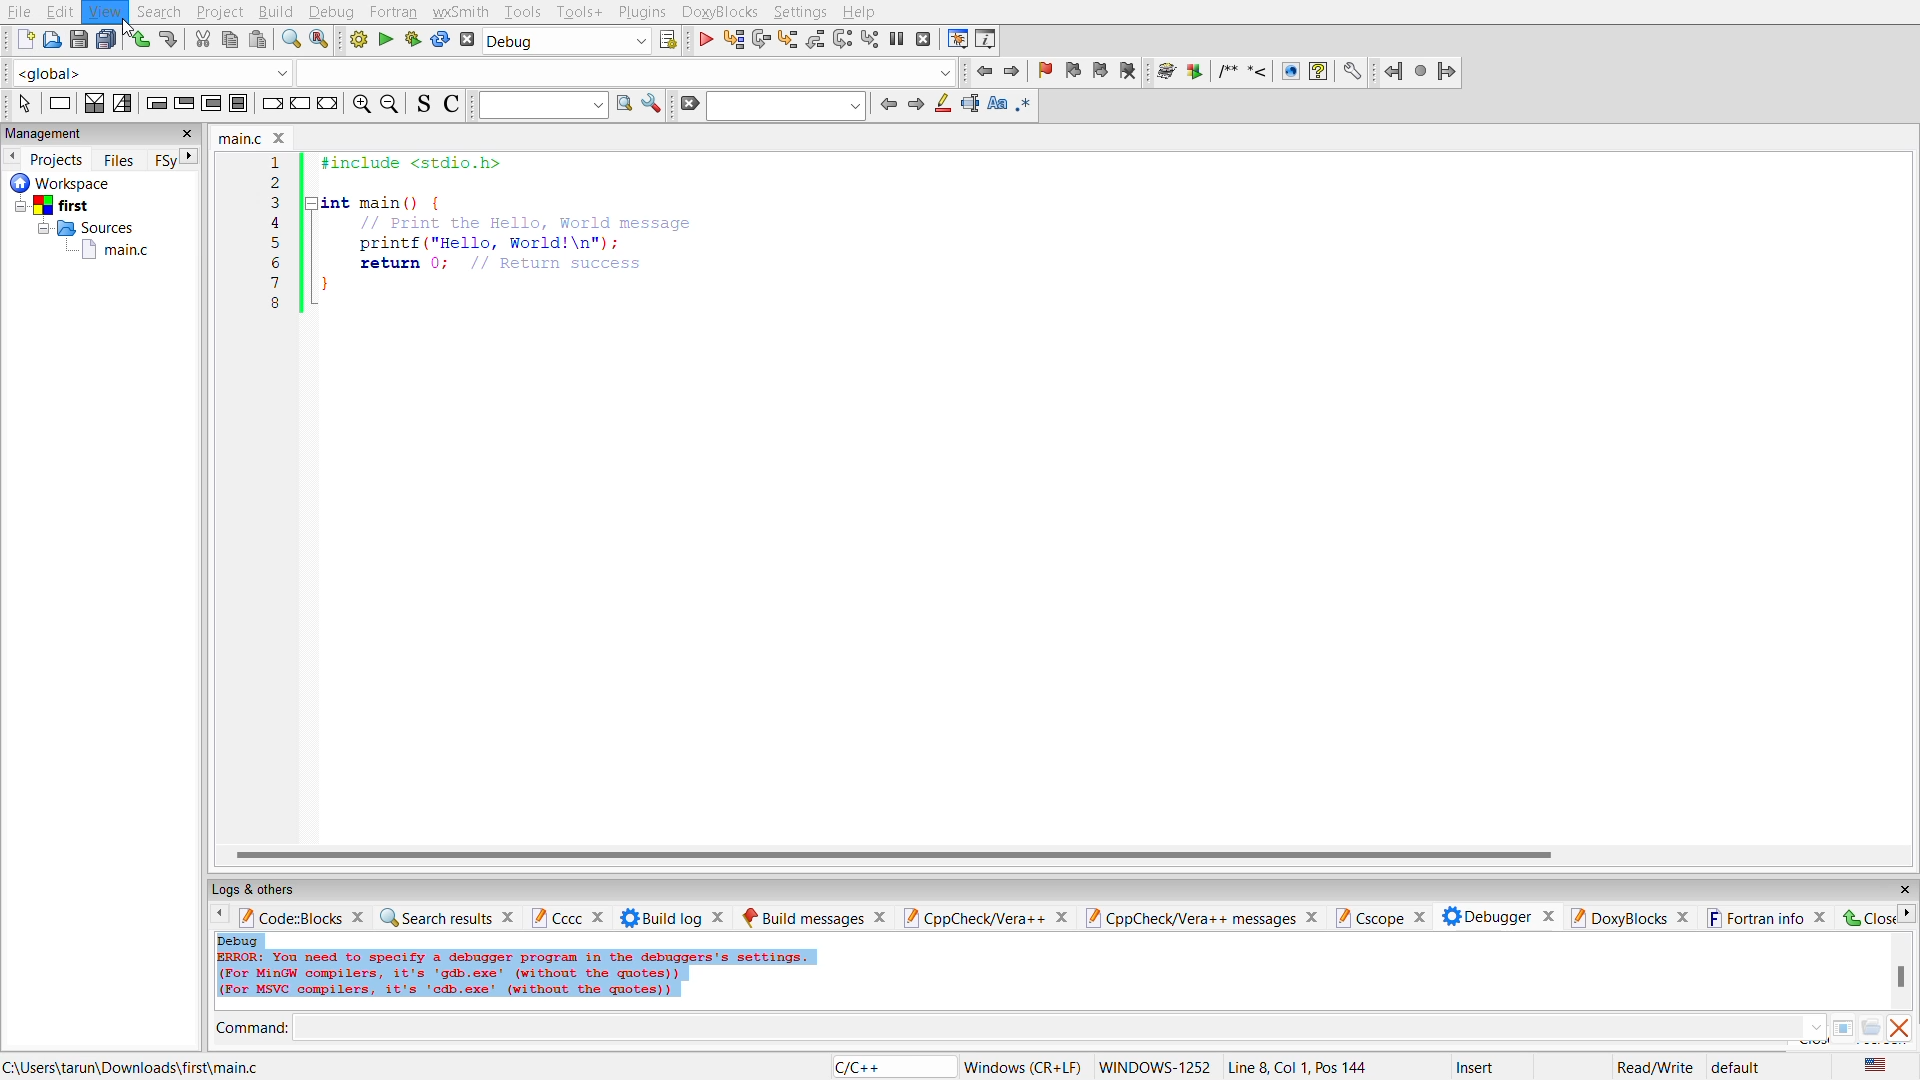  Describe the element at coordinates (84, 228) in the screenshot. I see `sources` at that location.